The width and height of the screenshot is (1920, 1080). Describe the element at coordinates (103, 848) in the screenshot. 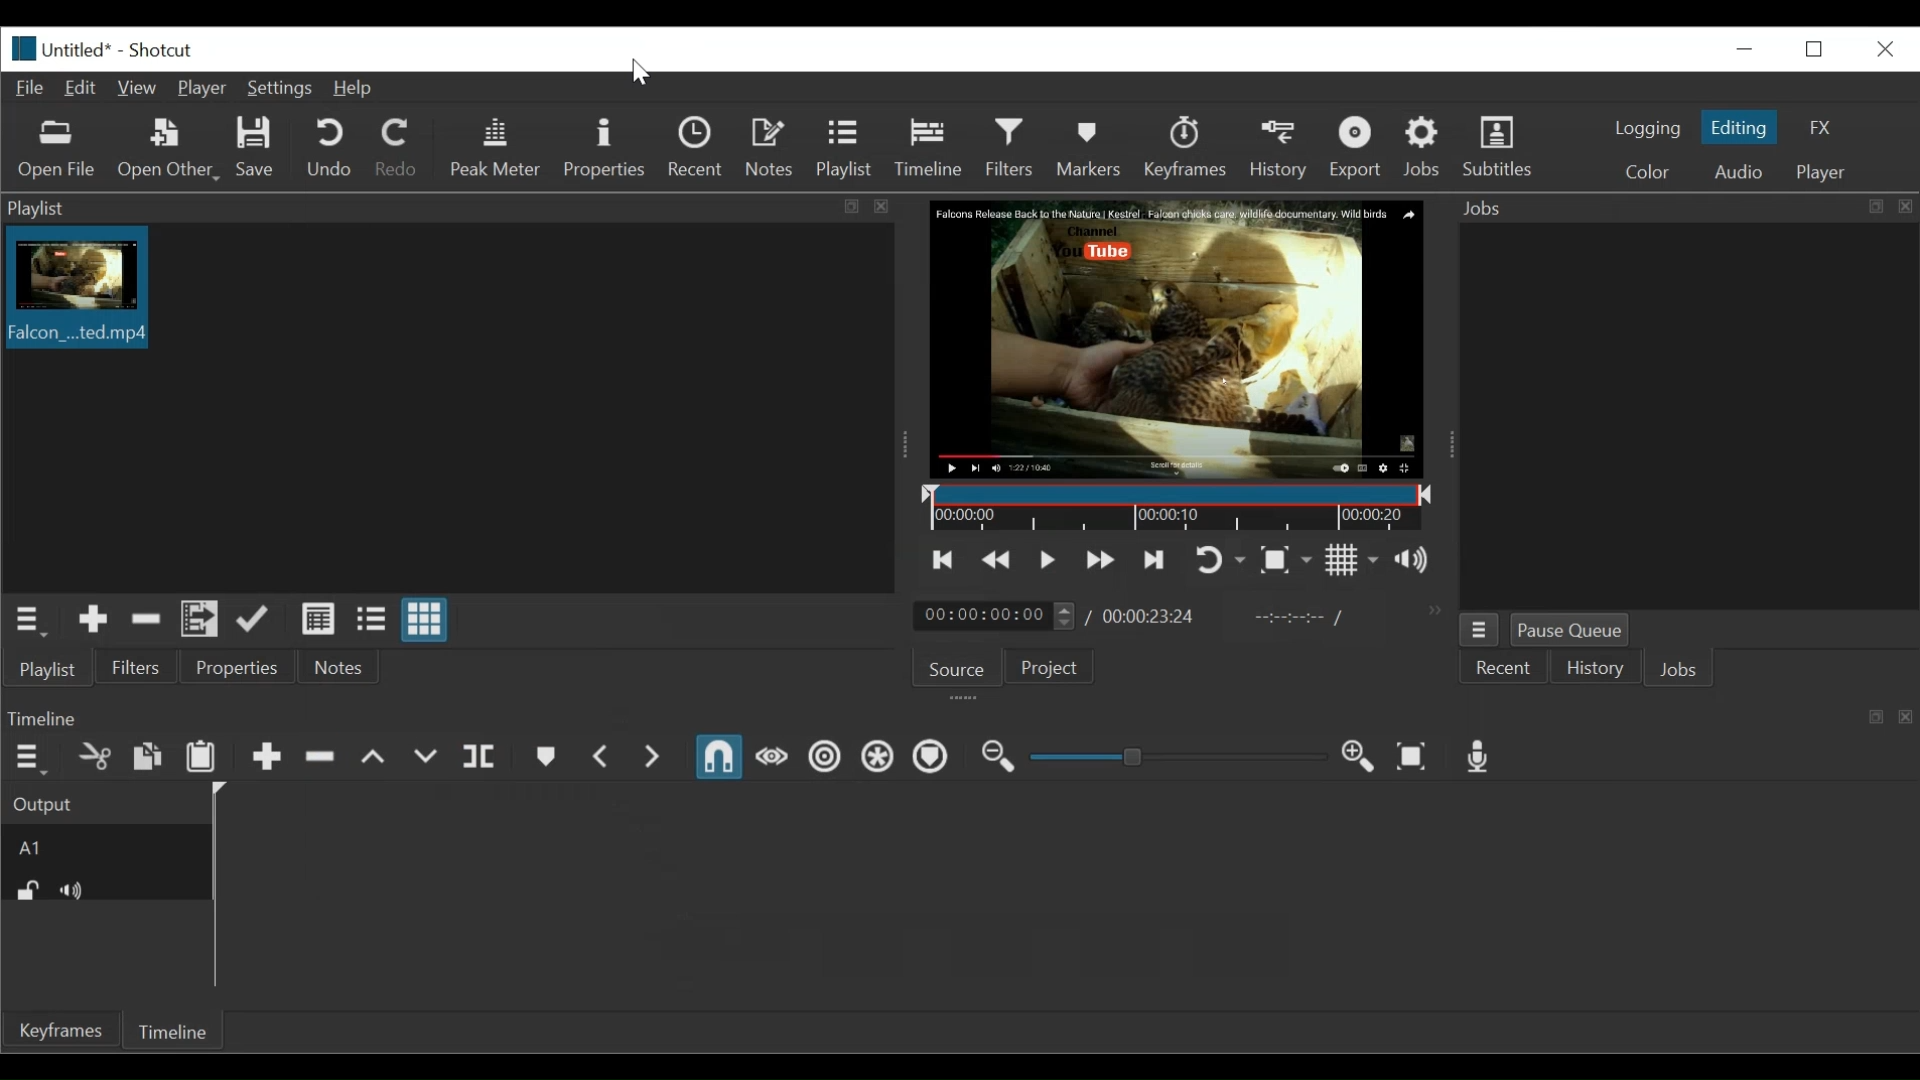

I see `A1` at that location.